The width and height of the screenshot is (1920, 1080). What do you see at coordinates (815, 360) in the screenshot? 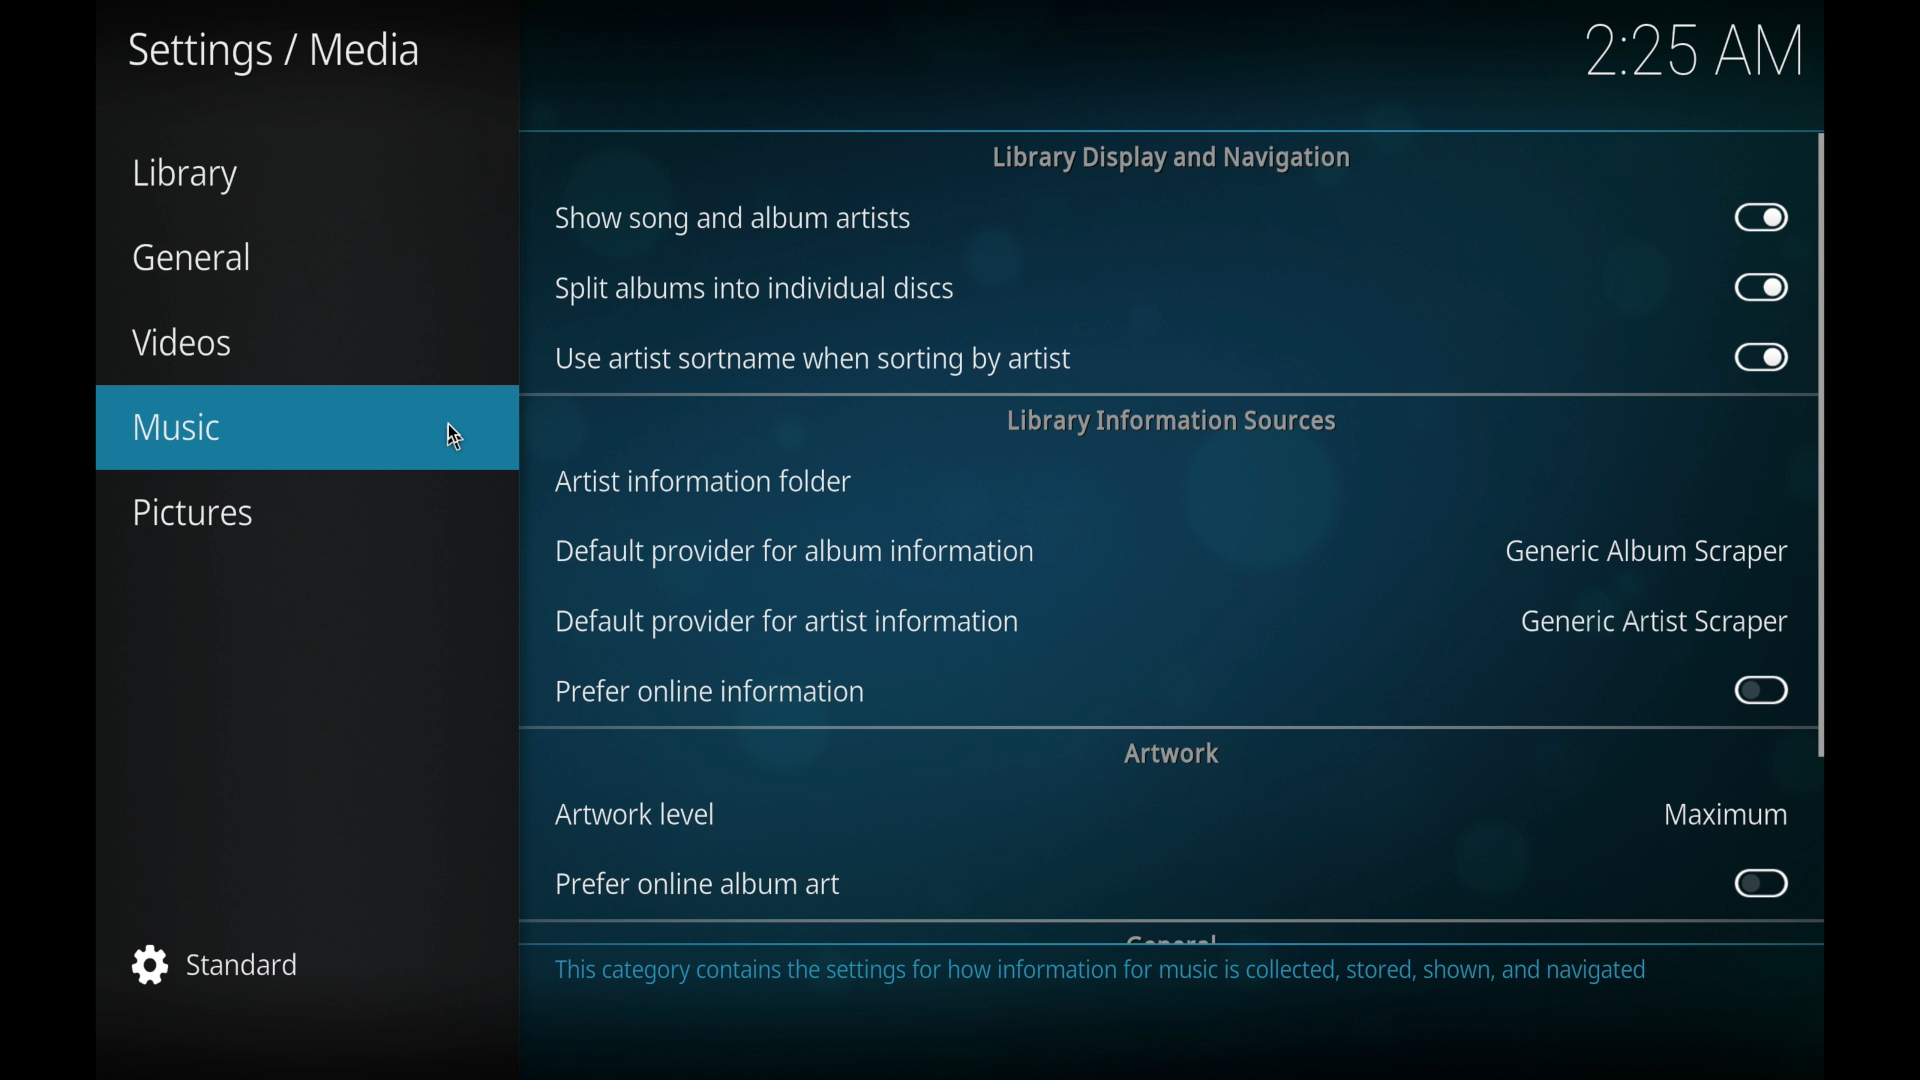
I see `use artist sort name when sorting by artist` at bounding box center [815, 360].